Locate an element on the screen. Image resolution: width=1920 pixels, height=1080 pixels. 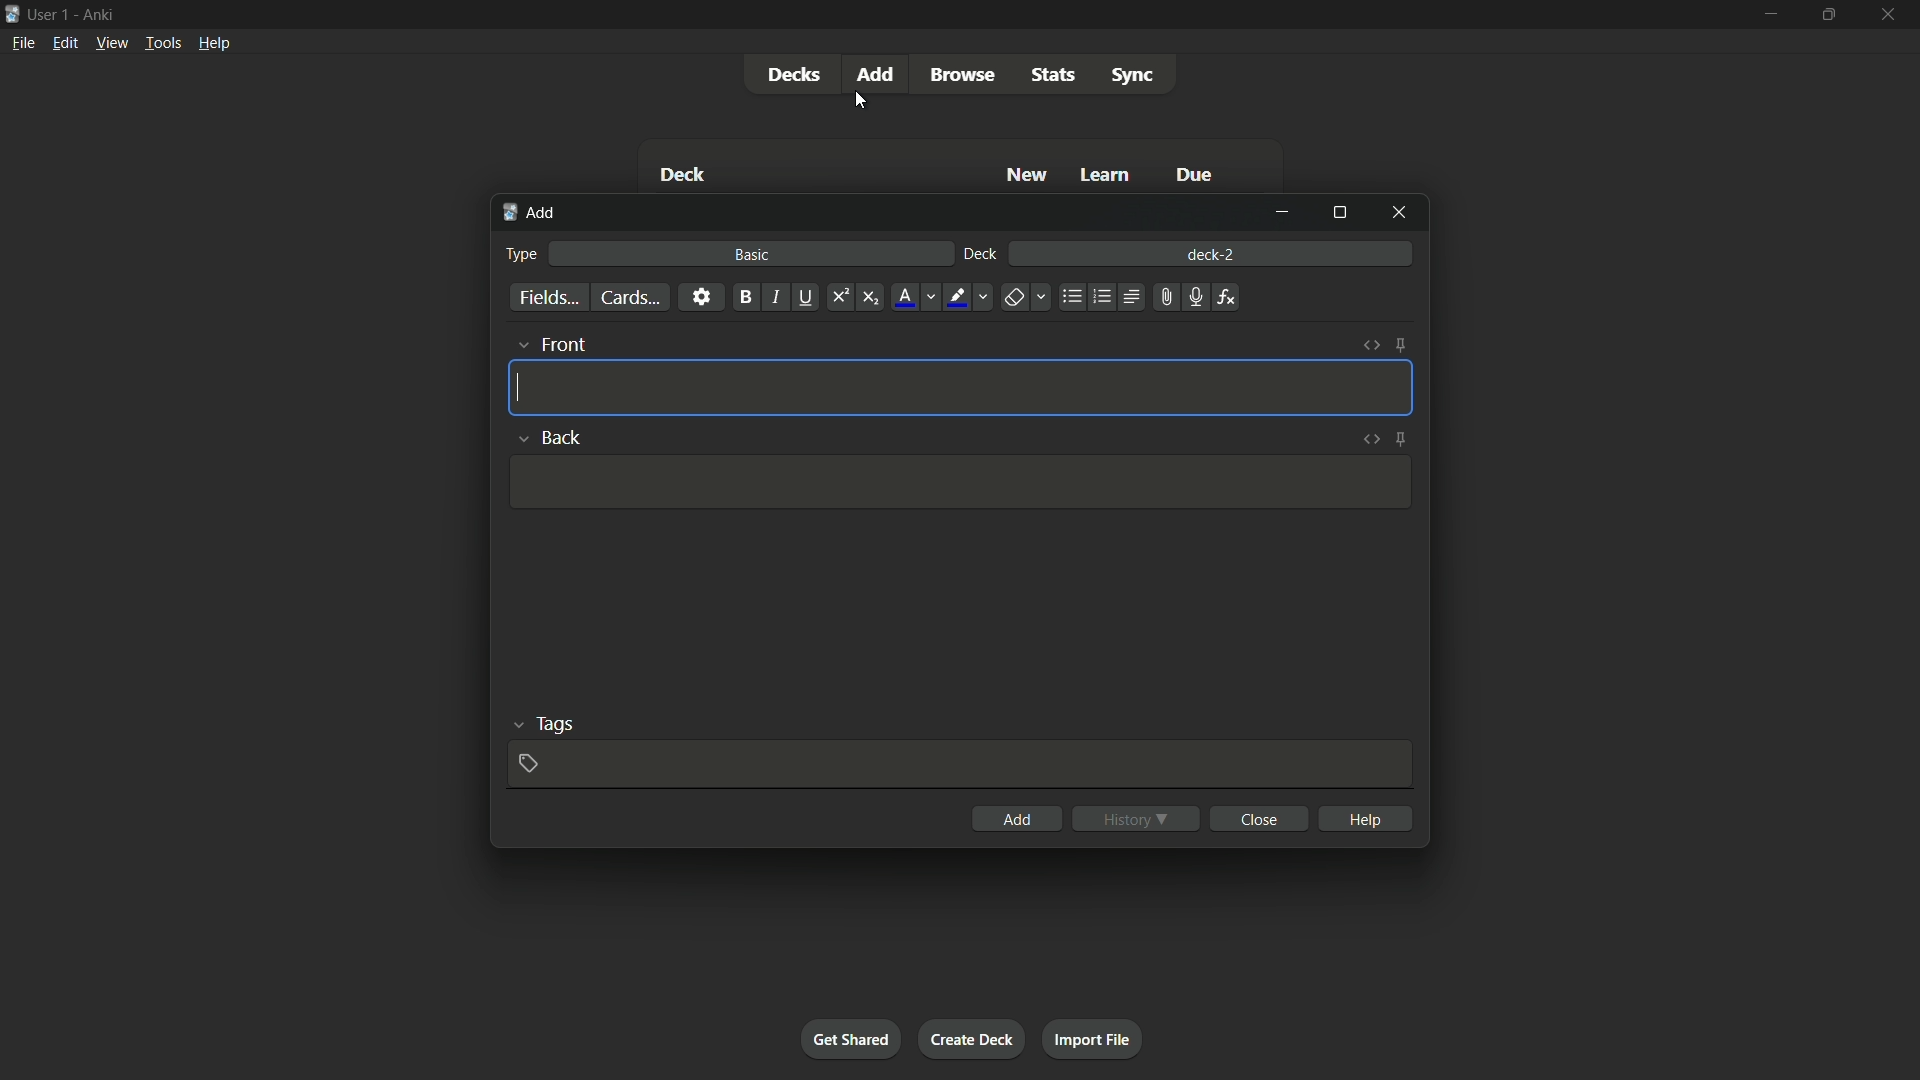
record audio is located at coordinates (1194, 297).